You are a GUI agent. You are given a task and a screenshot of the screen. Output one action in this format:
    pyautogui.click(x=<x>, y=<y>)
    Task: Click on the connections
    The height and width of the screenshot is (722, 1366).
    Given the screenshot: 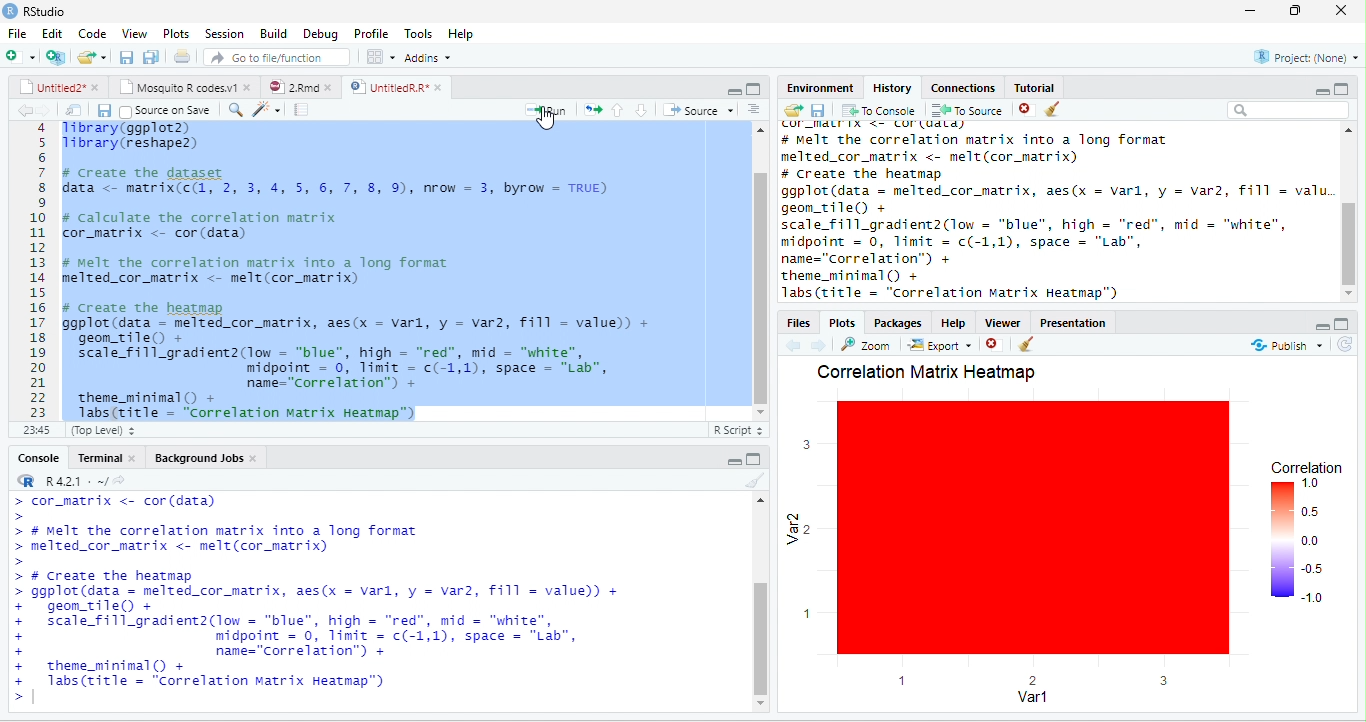 What is the action you would take?
    pyautogui.click(x=961, y=86)
    